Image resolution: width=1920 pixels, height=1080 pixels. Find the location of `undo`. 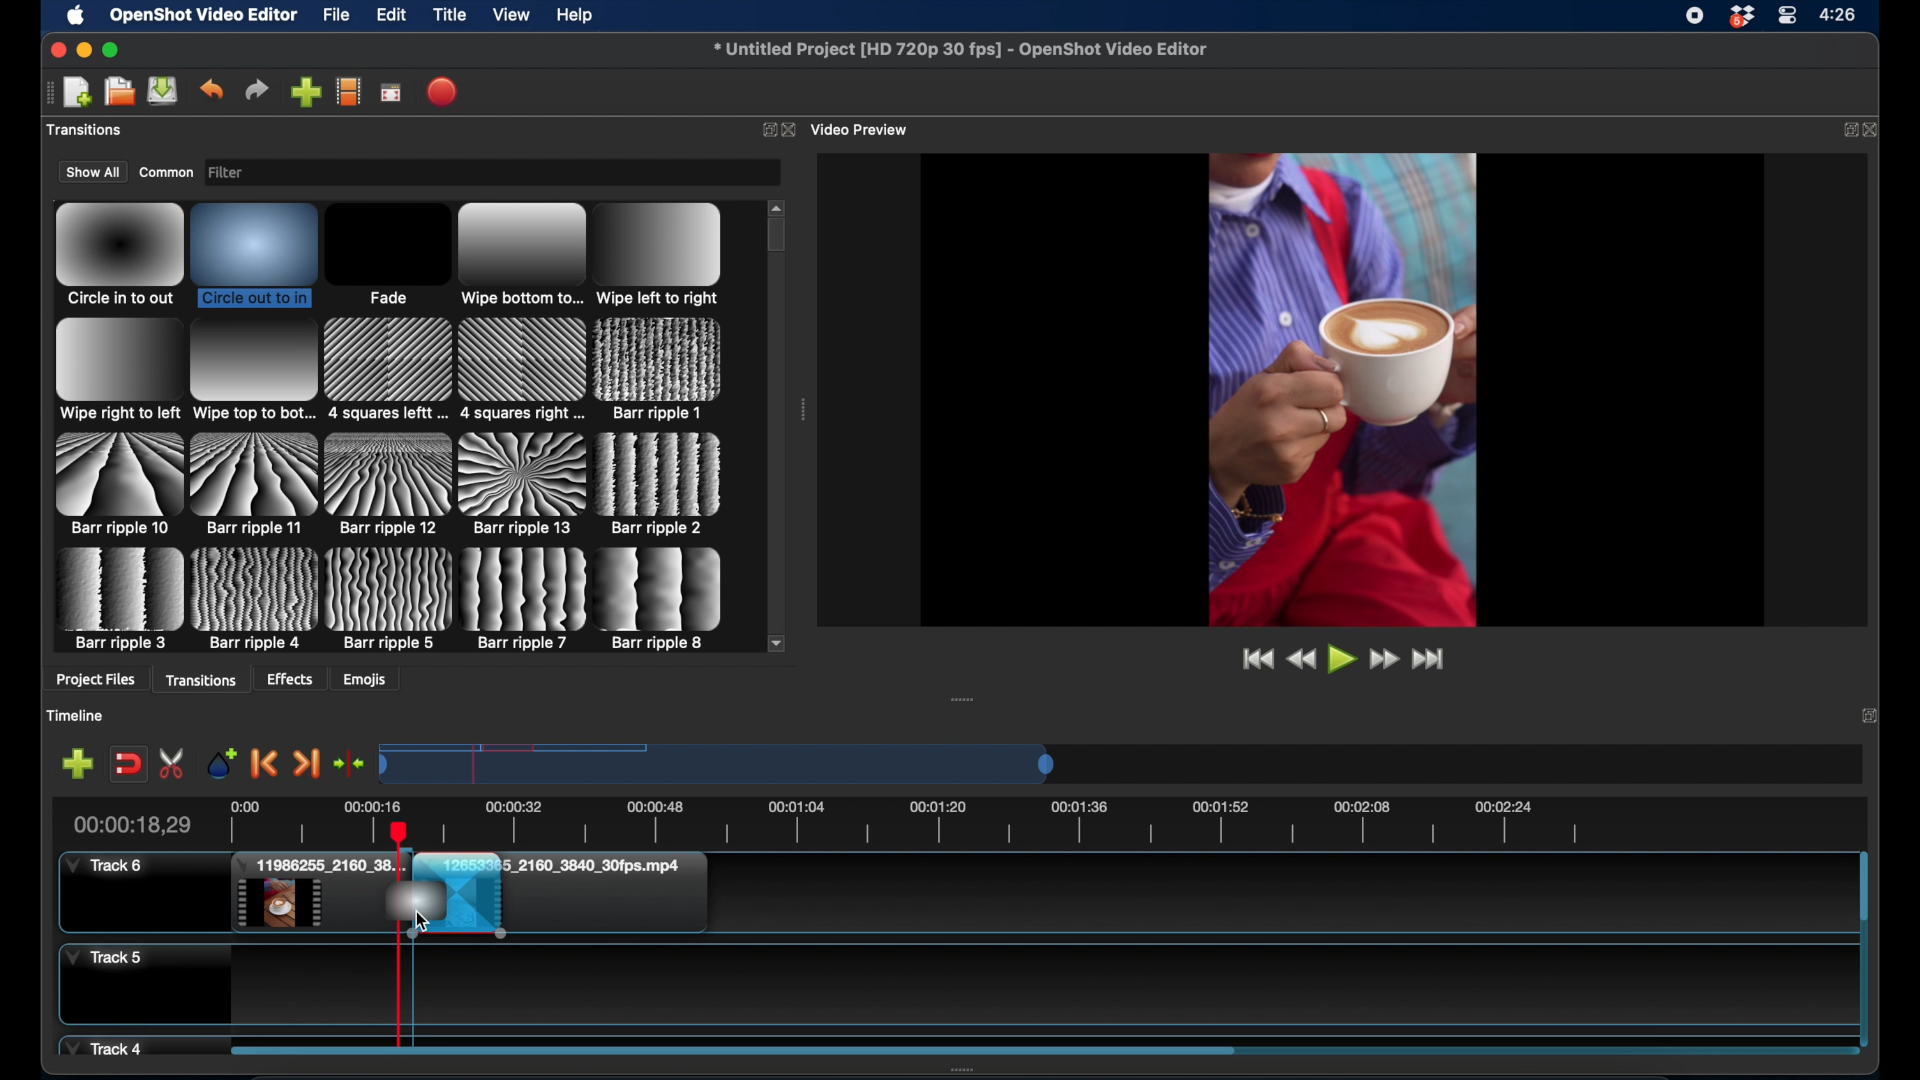

undo is located at coordinates (213, 89).